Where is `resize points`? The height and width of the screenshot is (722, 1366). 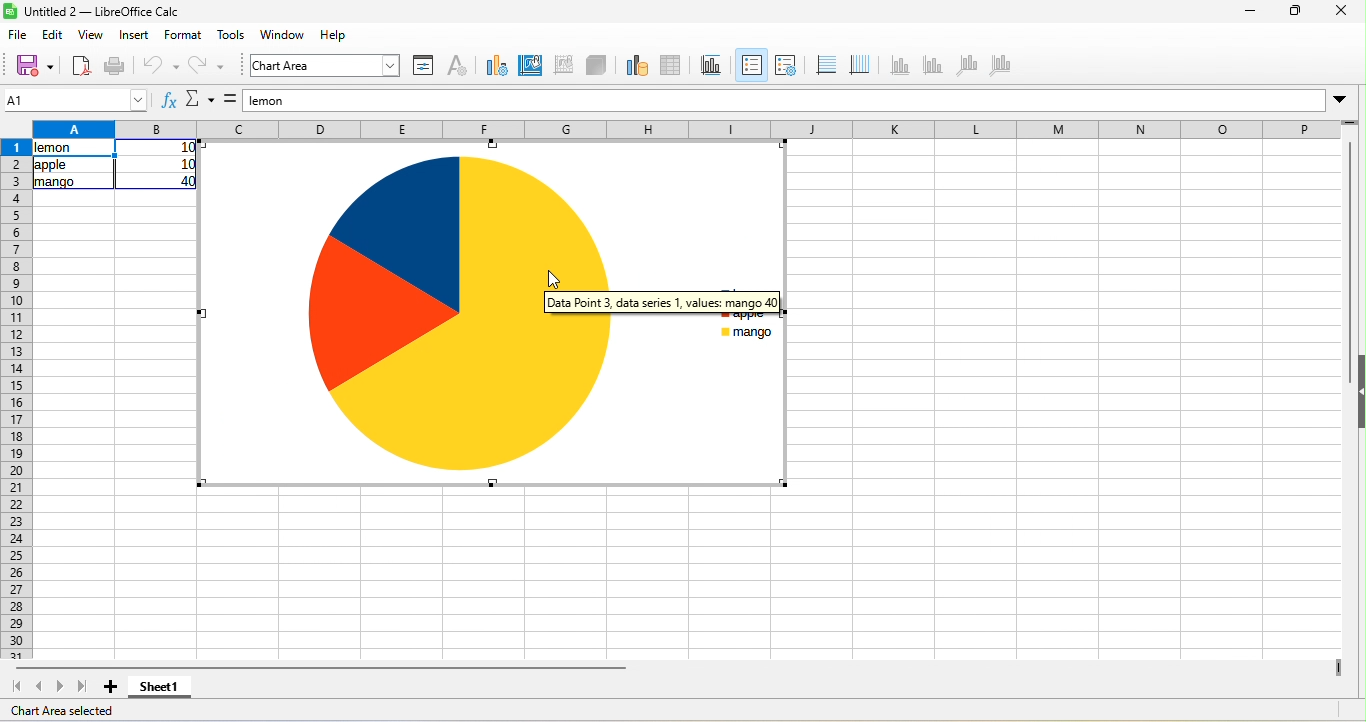
resize points is located at coordinates (782, 146).